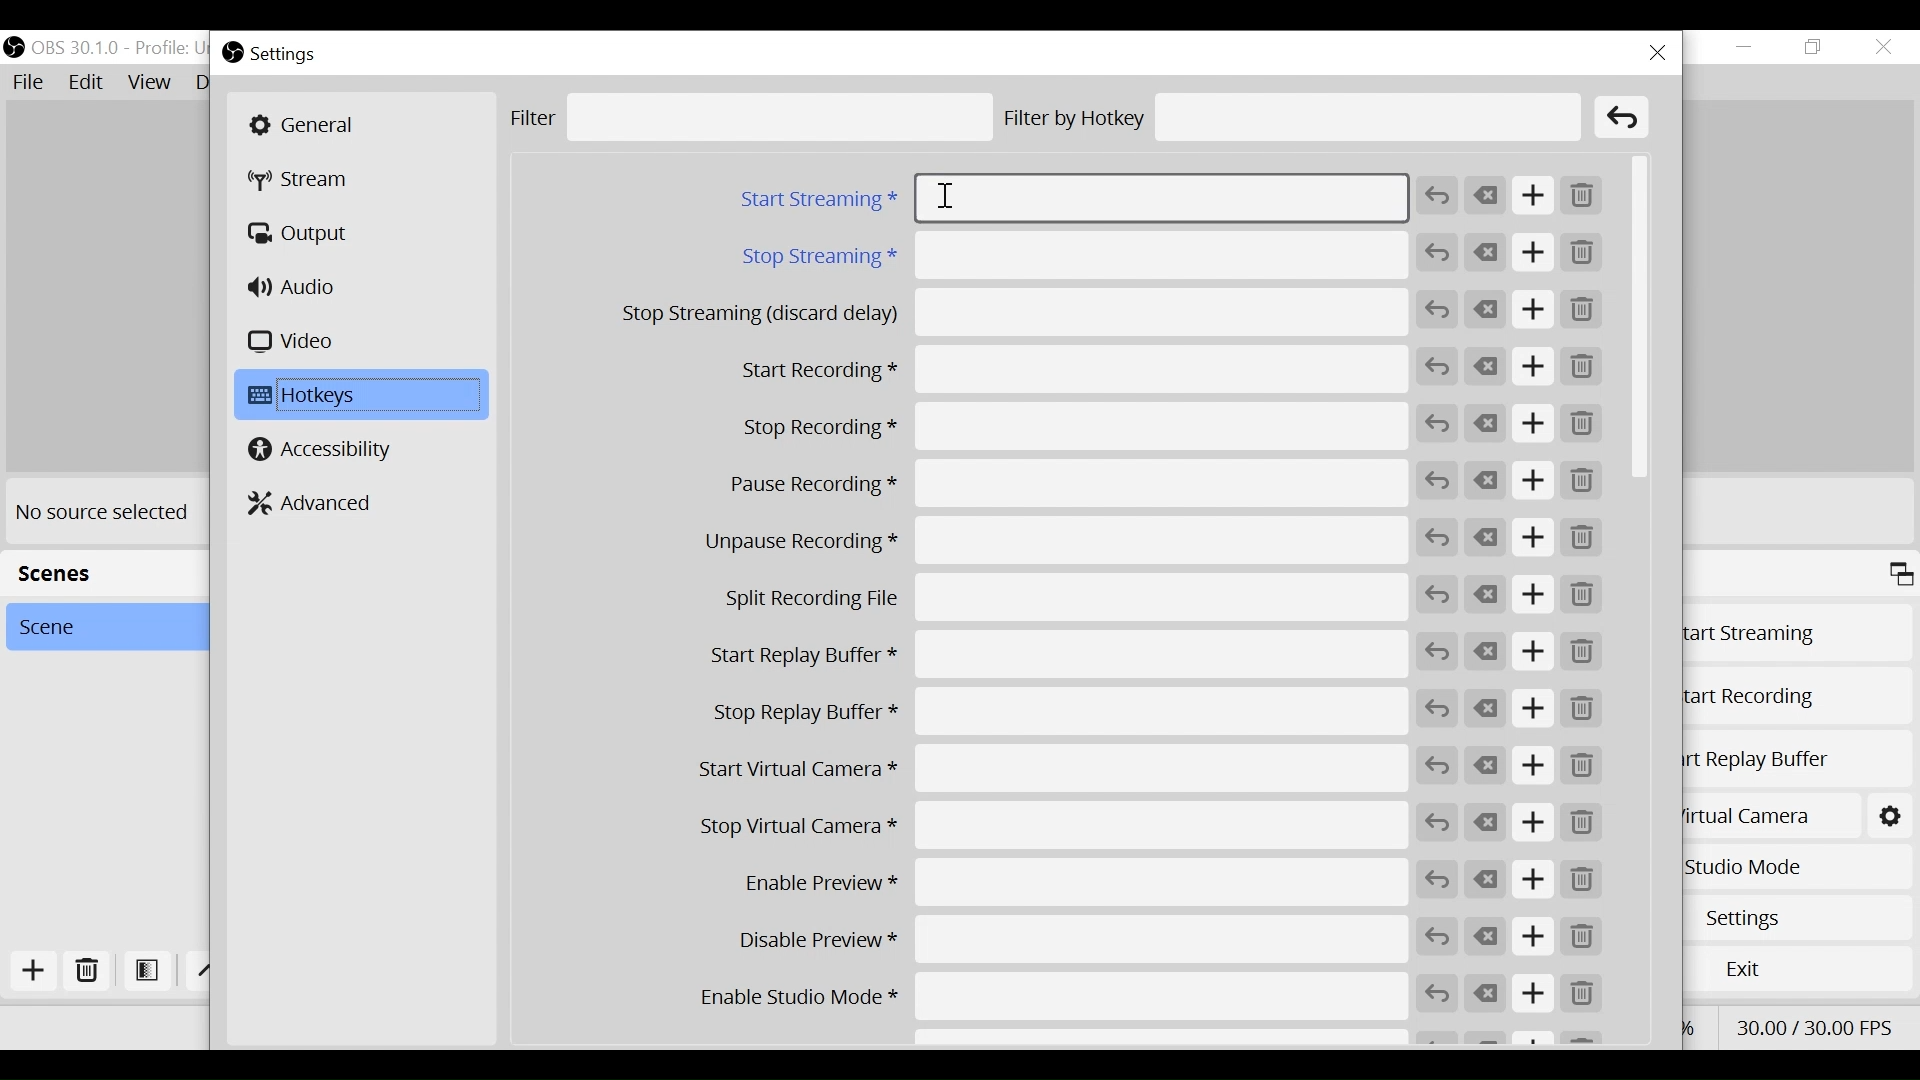  What do you see at coordinates (1534, 597) in the screenshot?
I see `Add` at bounding box center [1534, 597].